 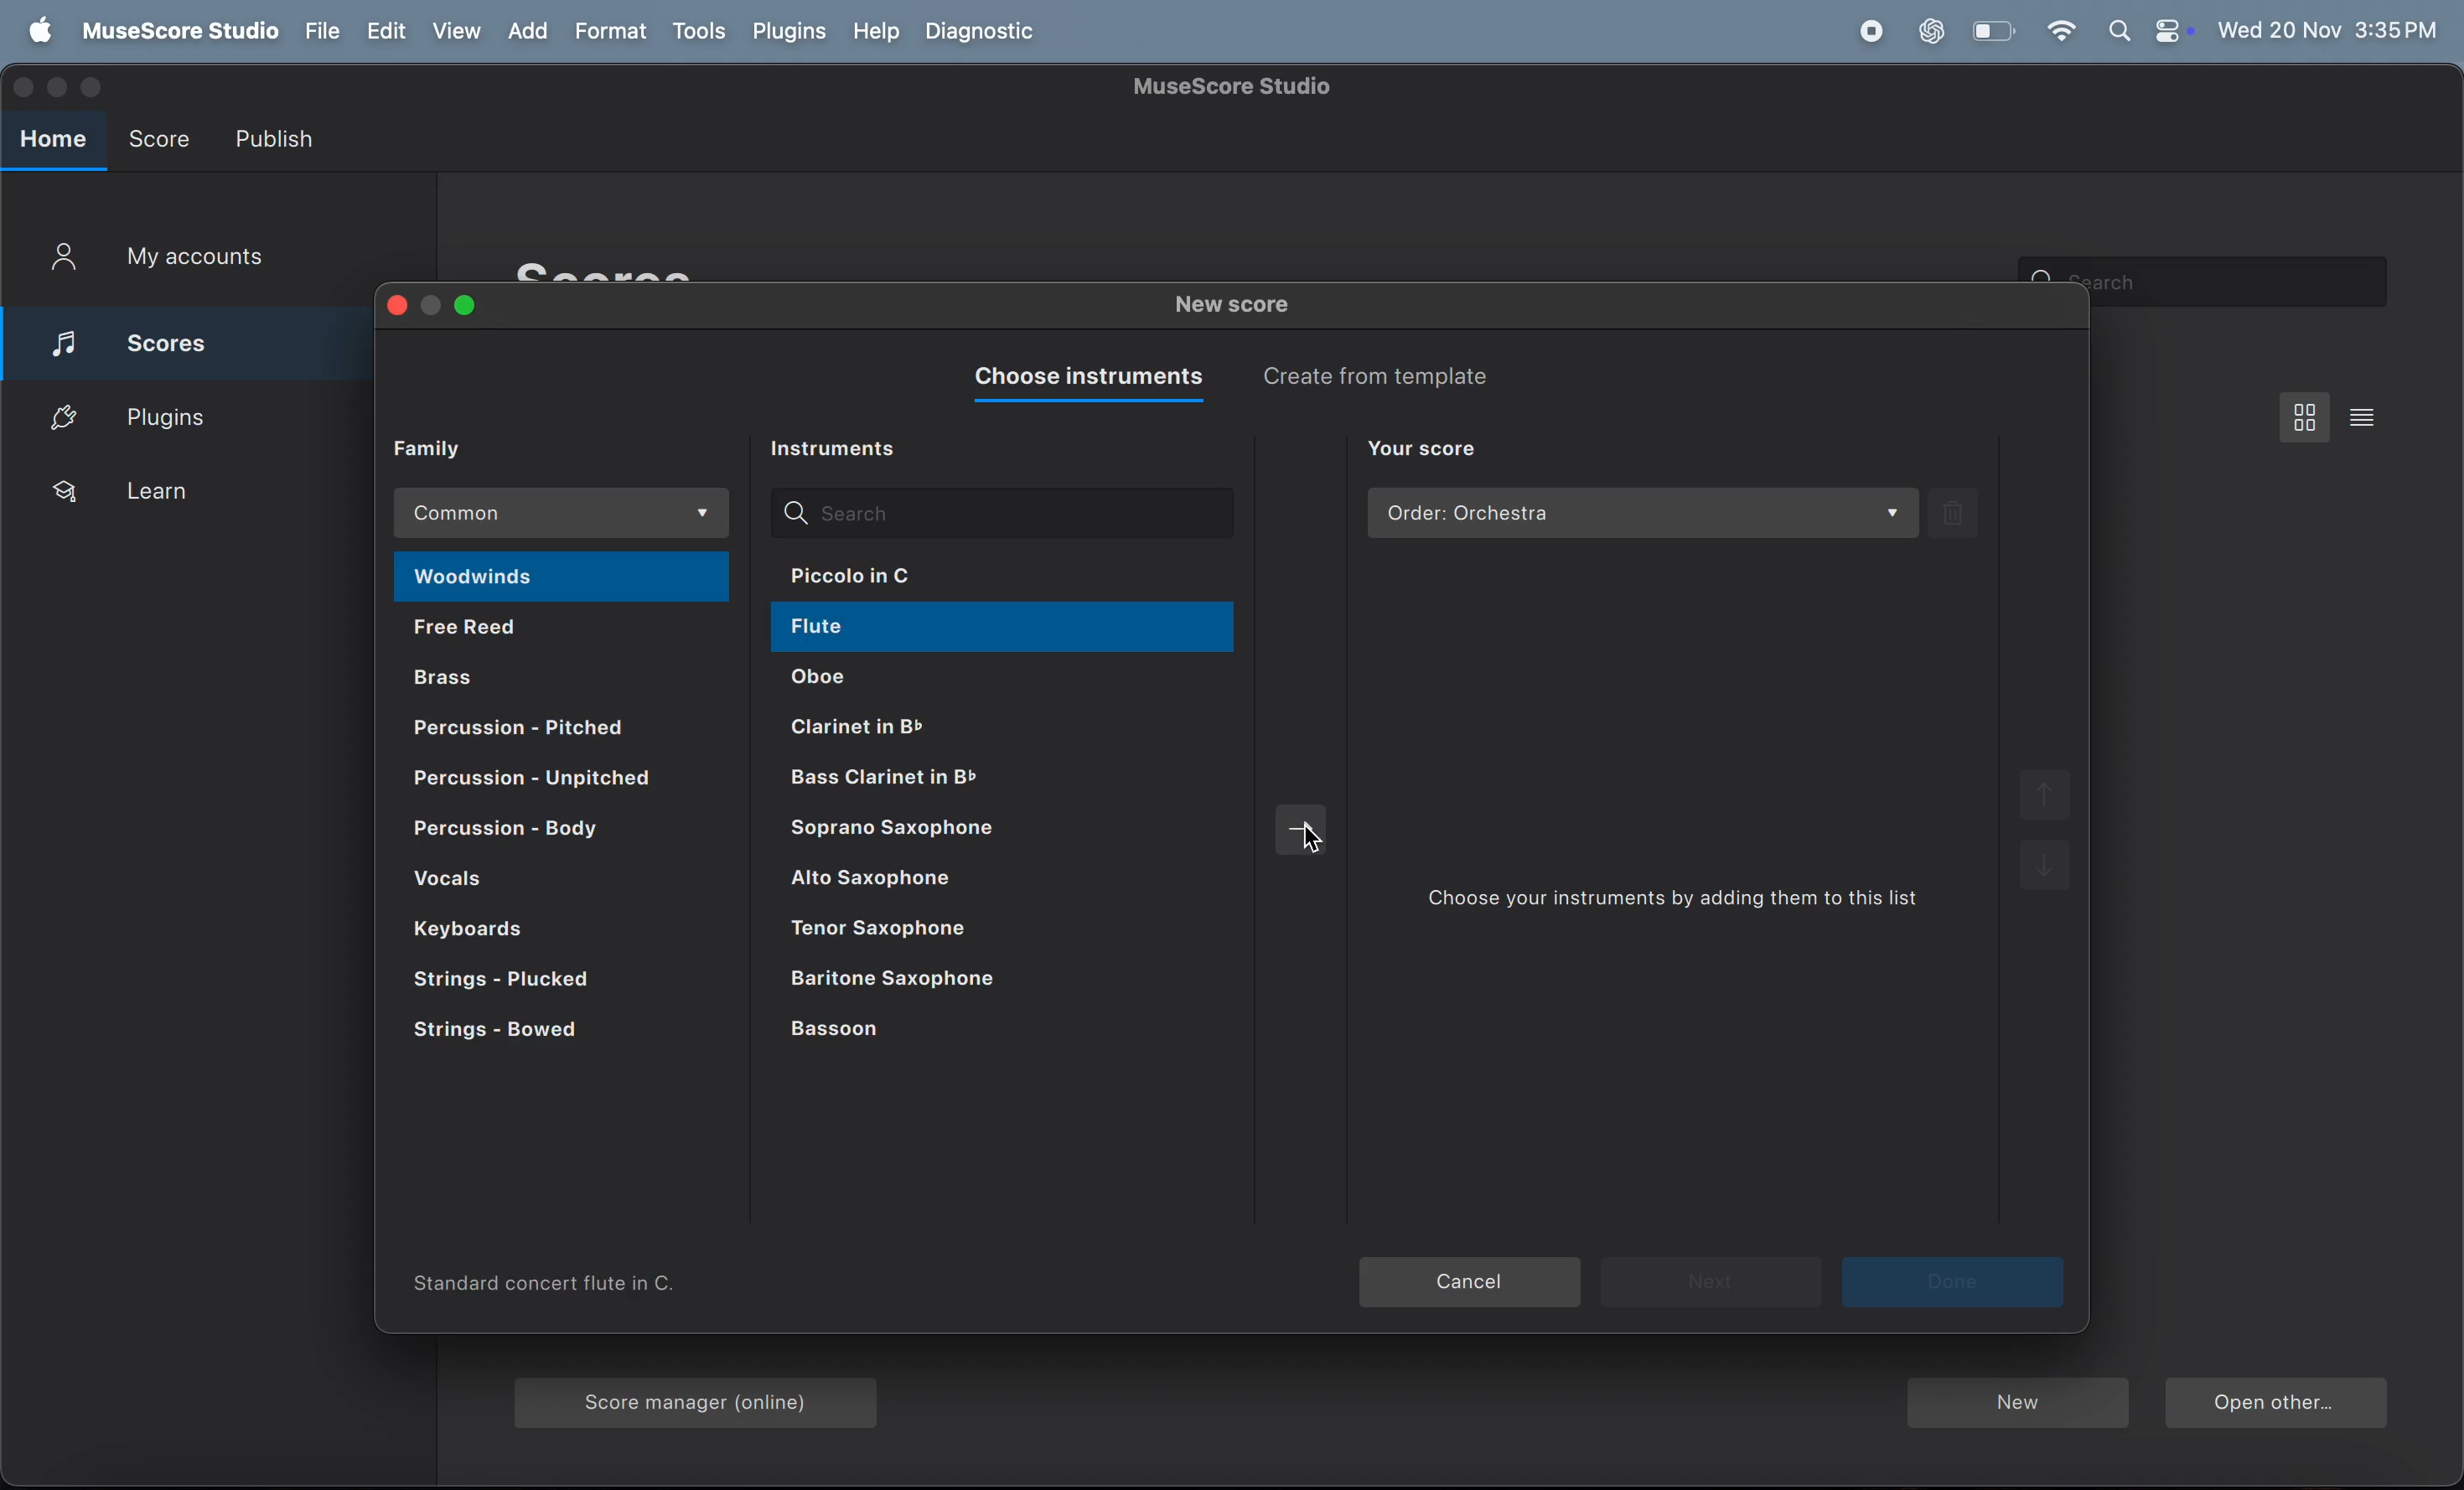 I want to click on minimize, so click(x=433, y=306).